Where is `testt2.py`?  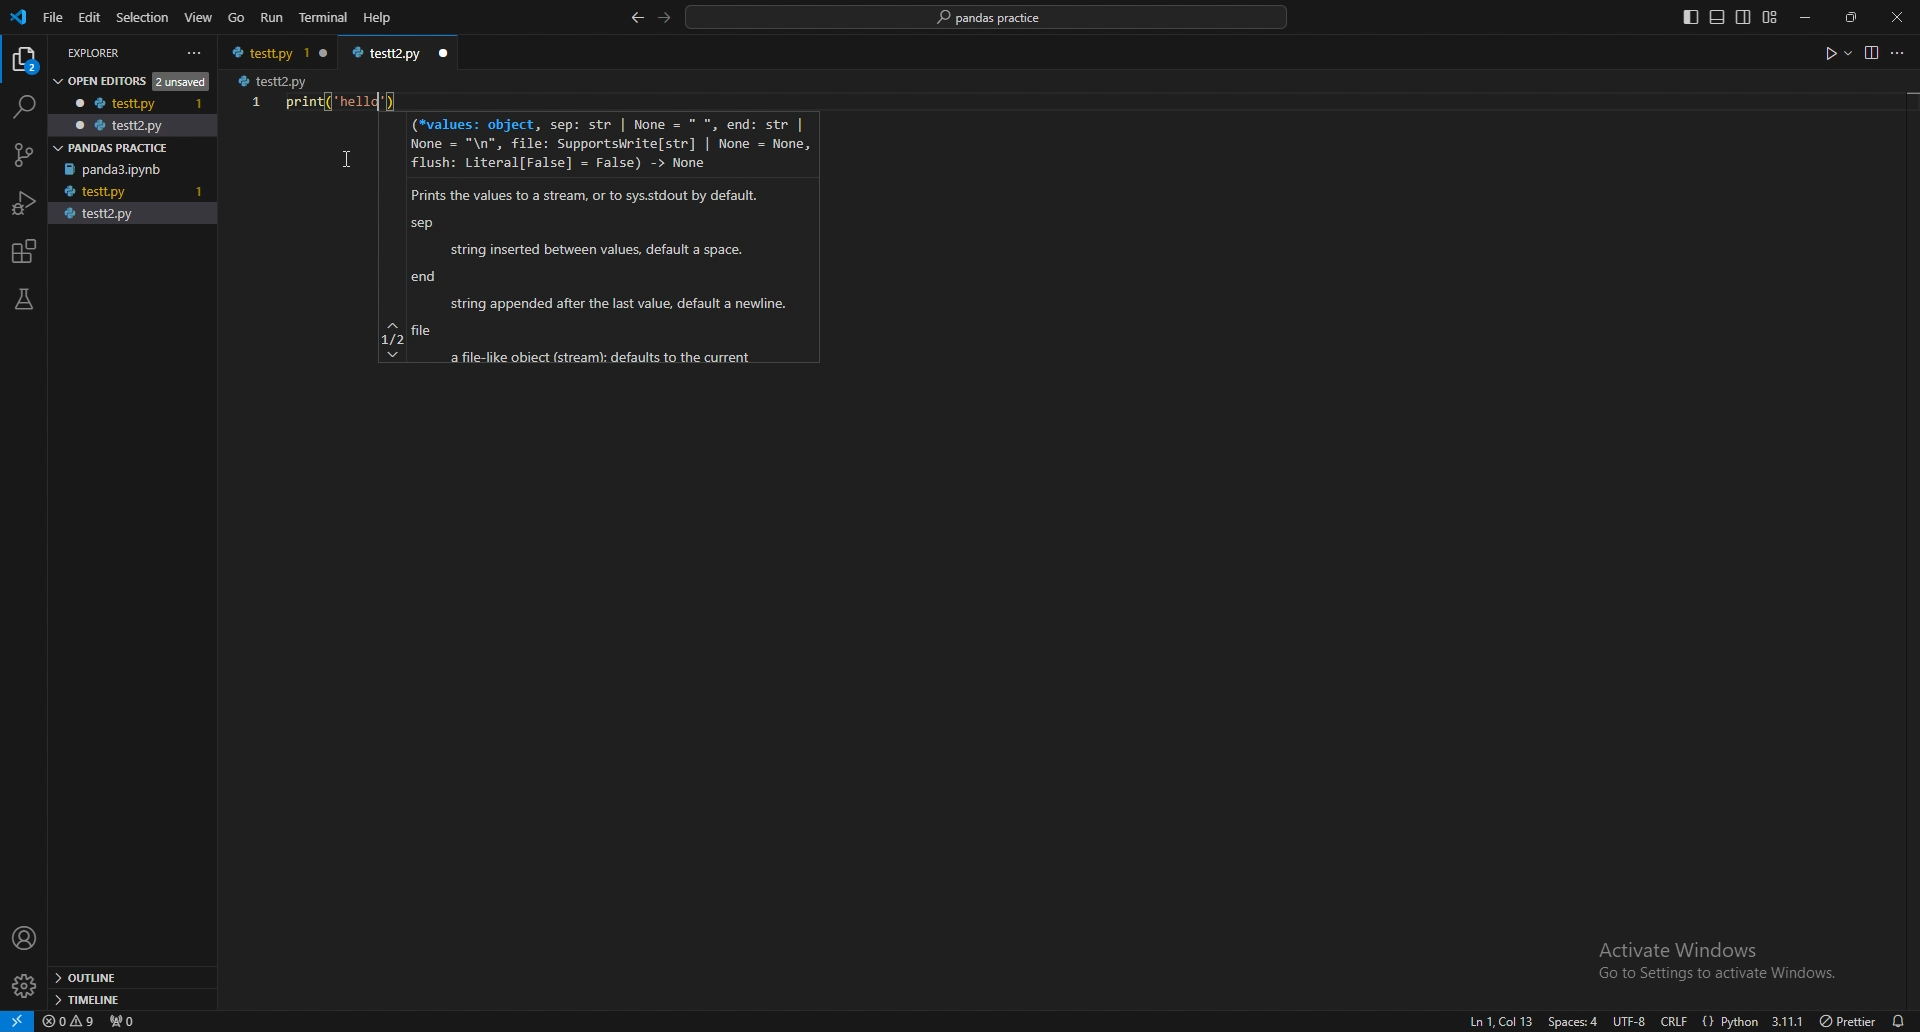 testt2.py is located at coordinates (277, 80).